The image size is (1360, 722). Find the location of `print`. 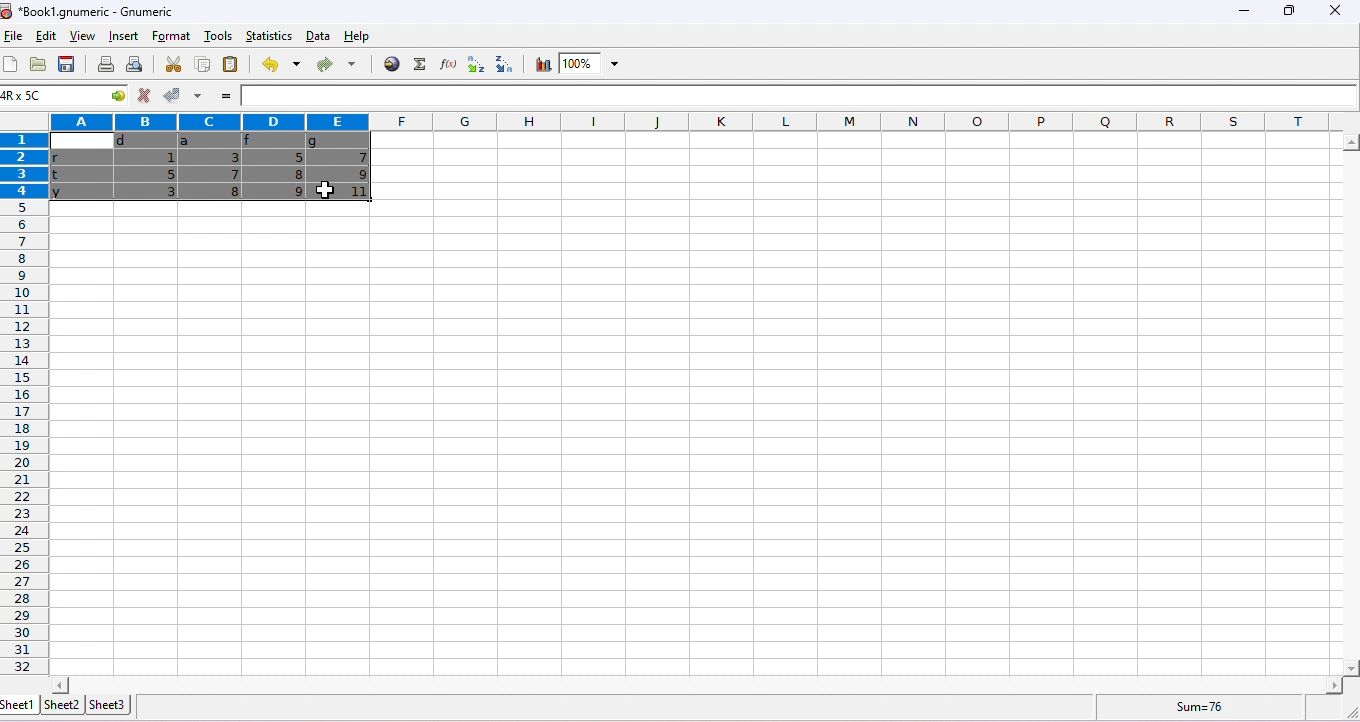

print is located at coordinates (106, 64).